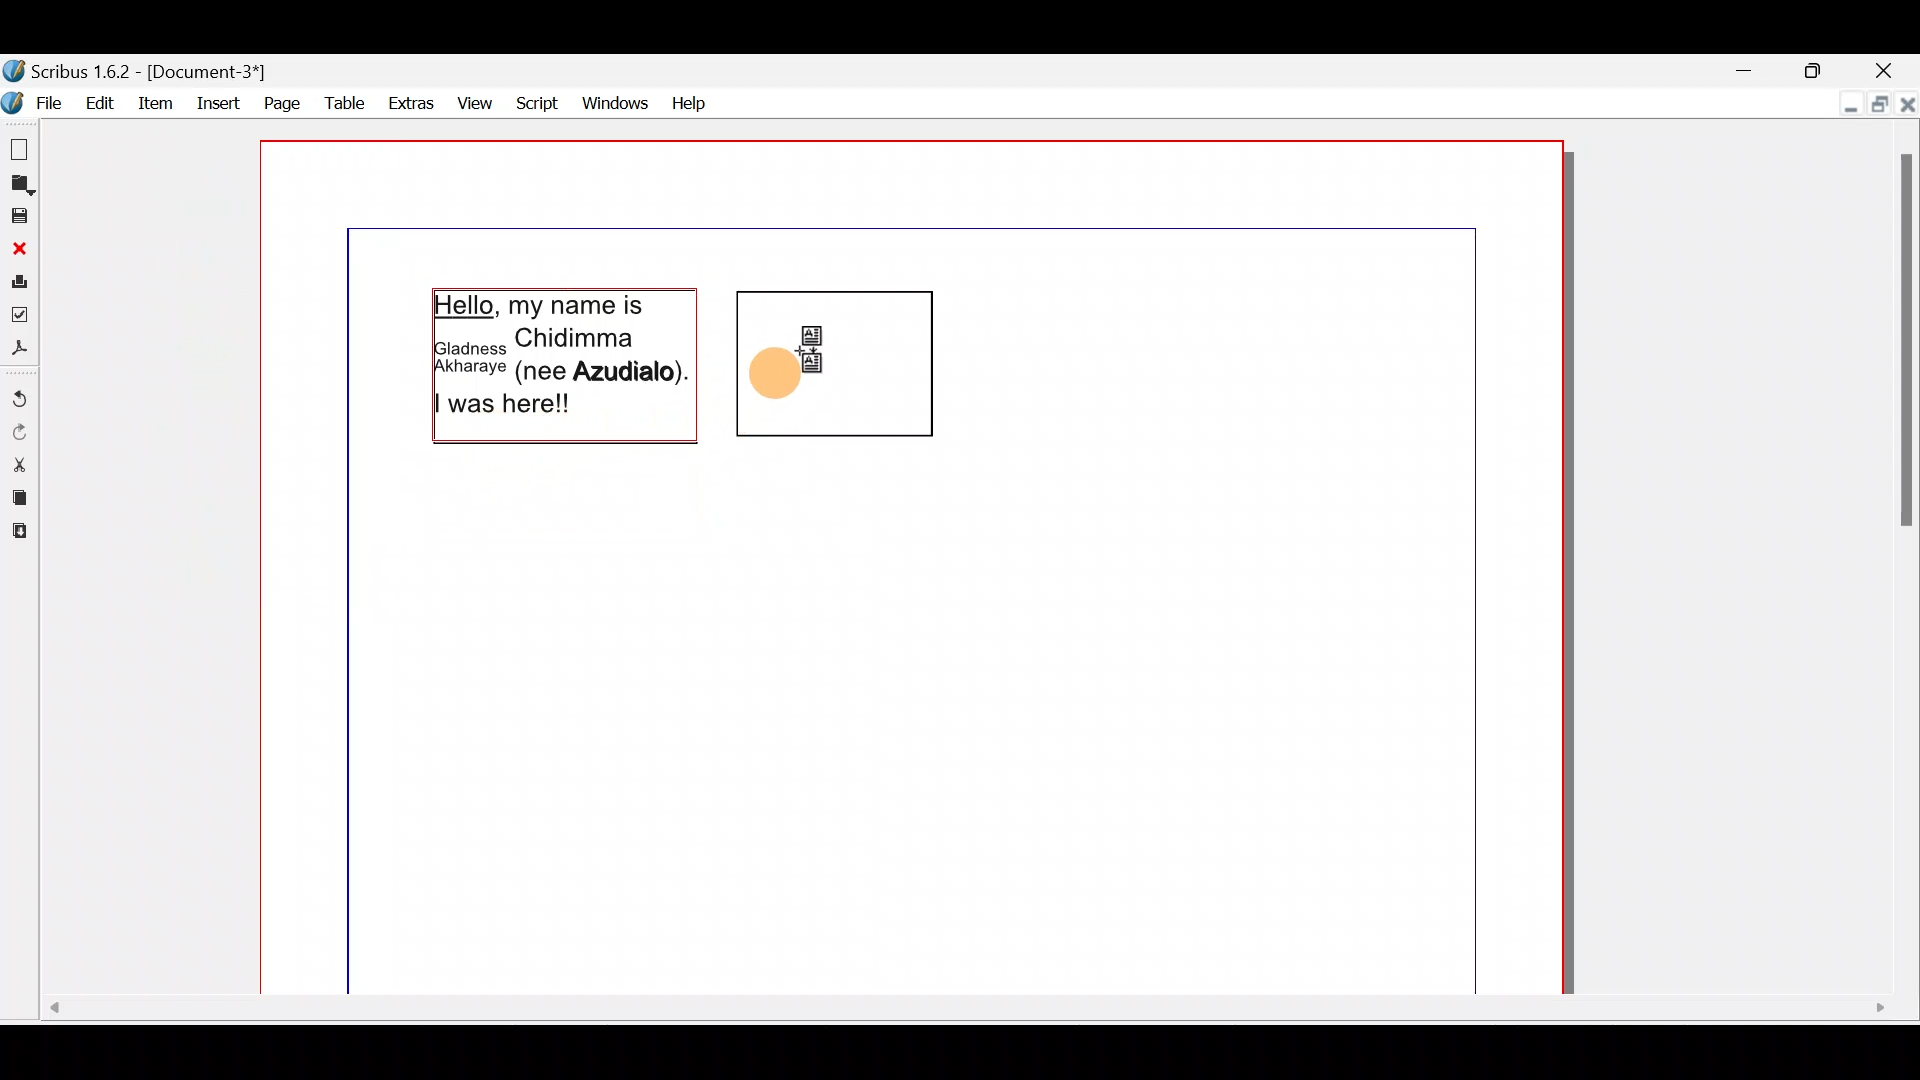 The image size is (1920, 1080). I want to click on Page, so click(277, 102).